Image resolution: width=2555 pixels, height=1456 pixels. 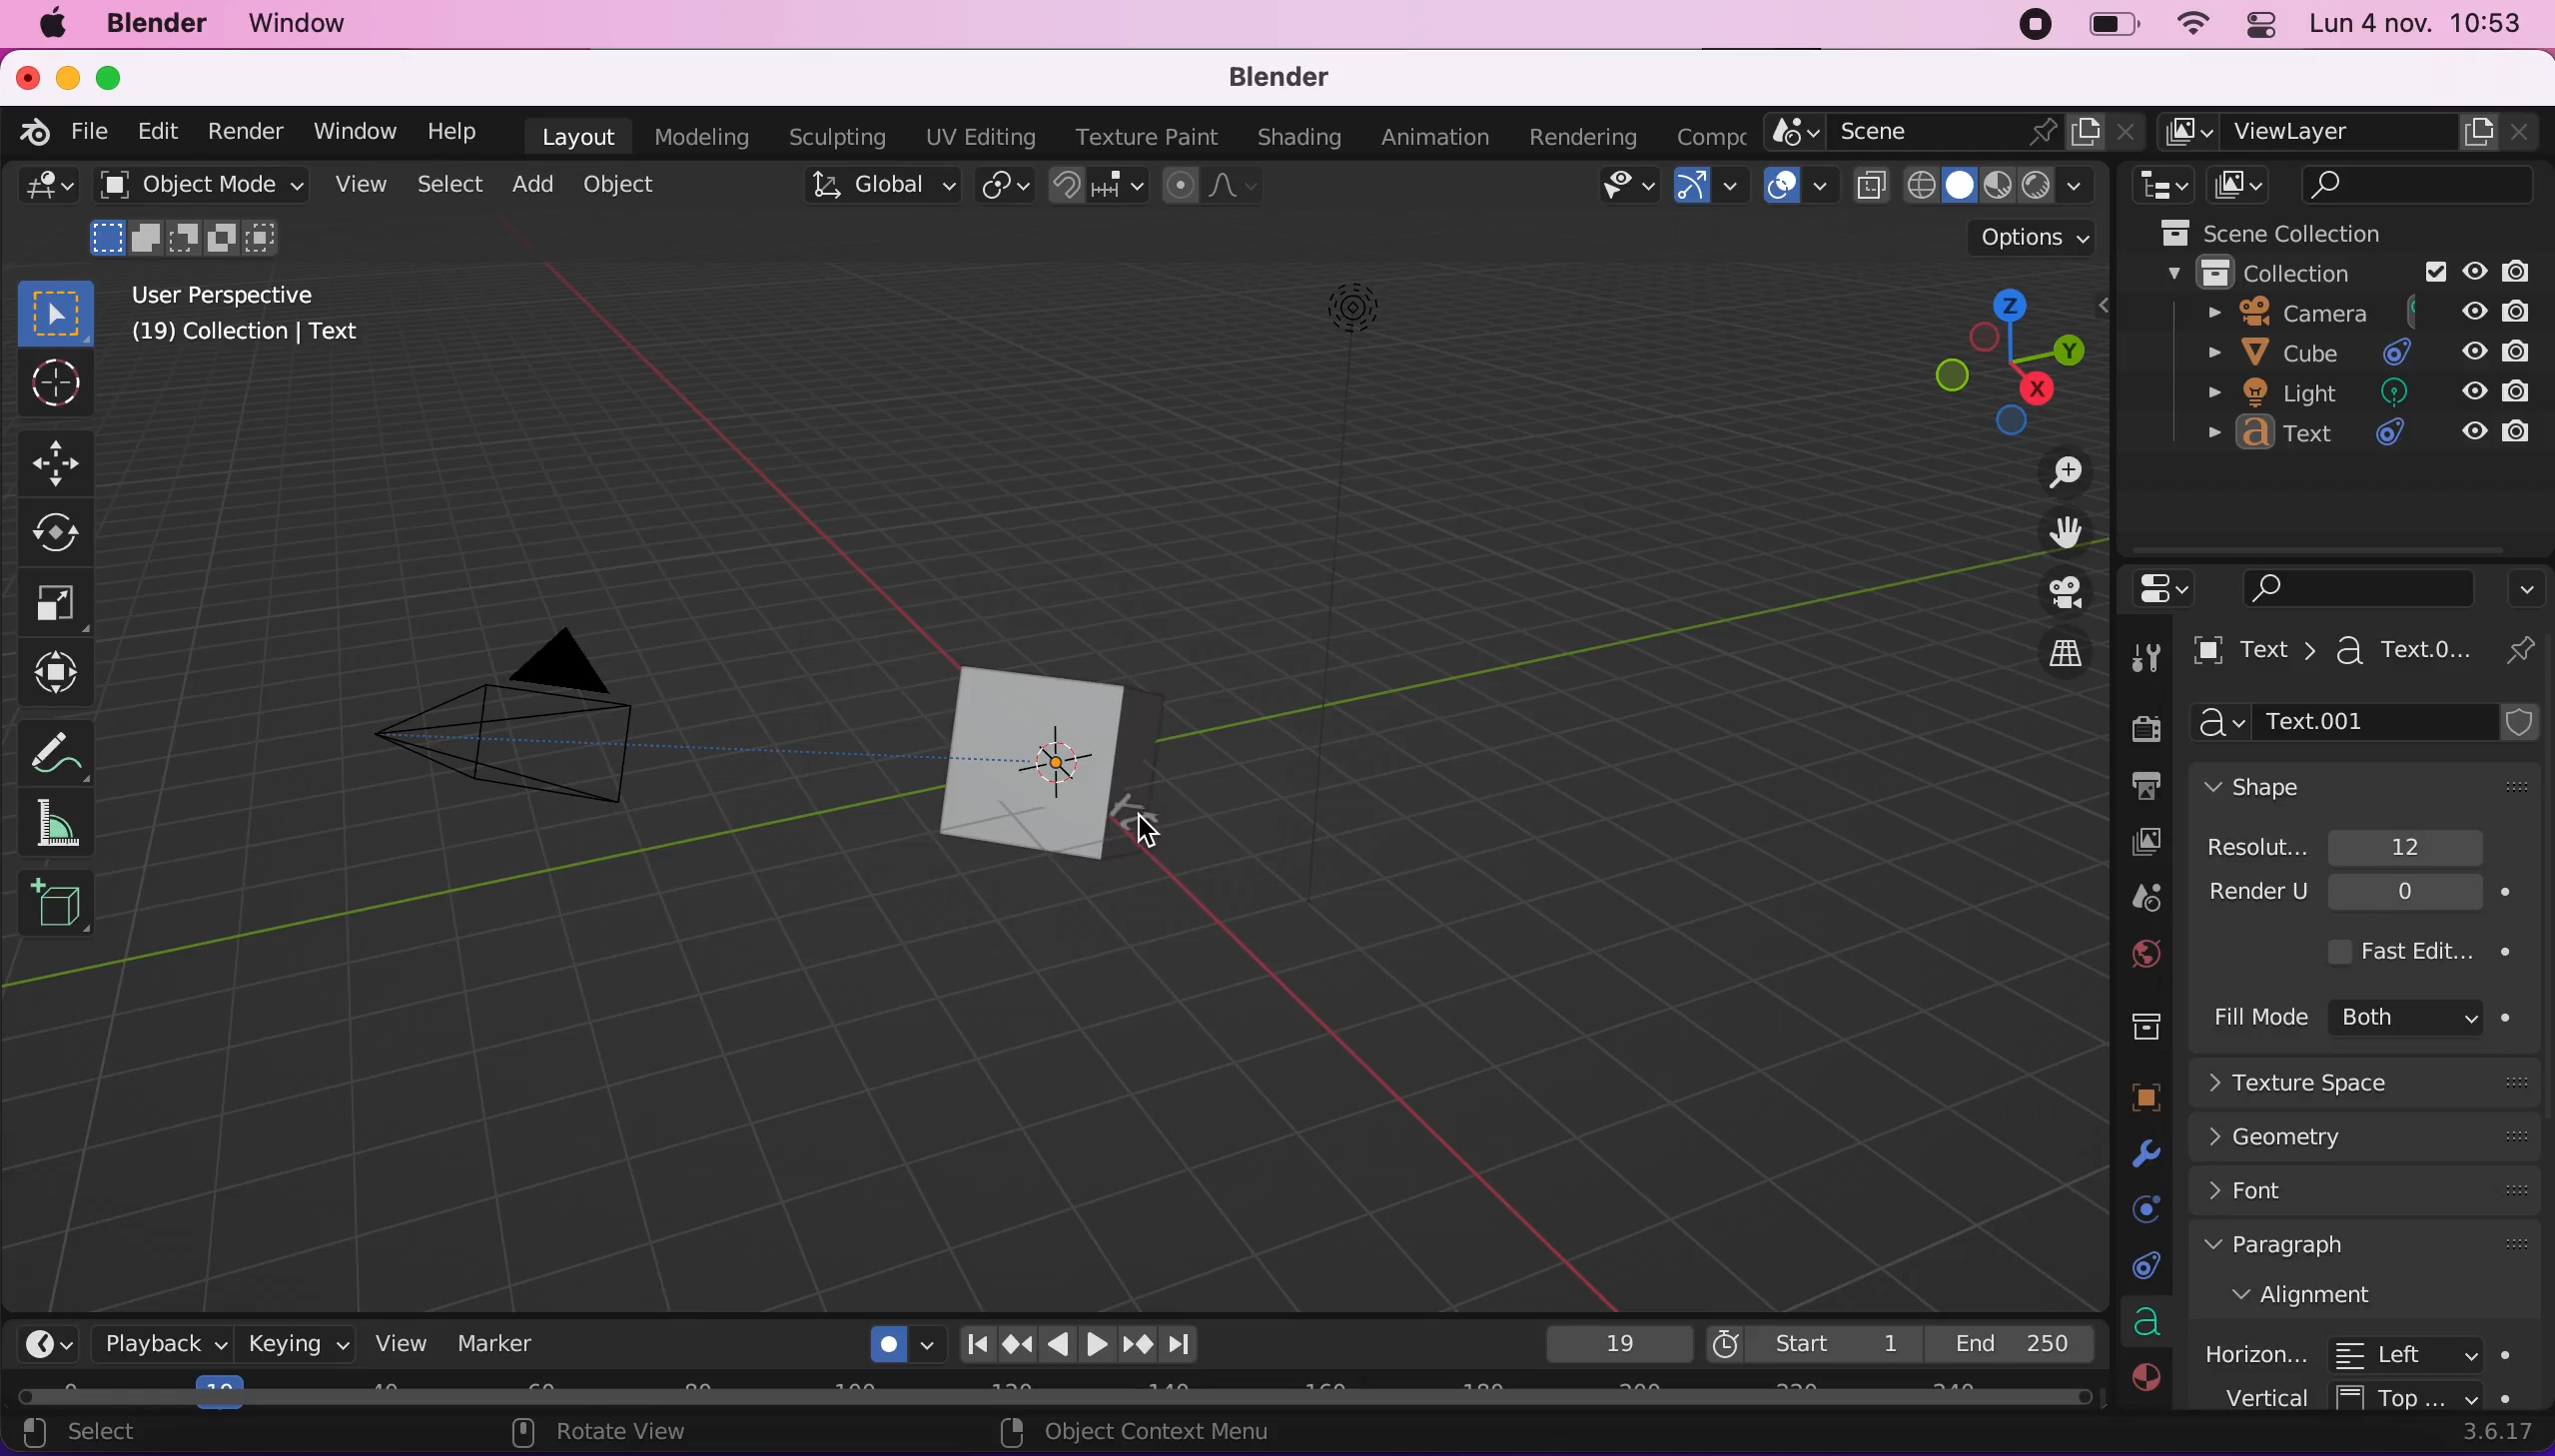 What do you see at coordinates (2146, 1382) in the screenshot?
I see `material` at bounding box center [2146, 1382].